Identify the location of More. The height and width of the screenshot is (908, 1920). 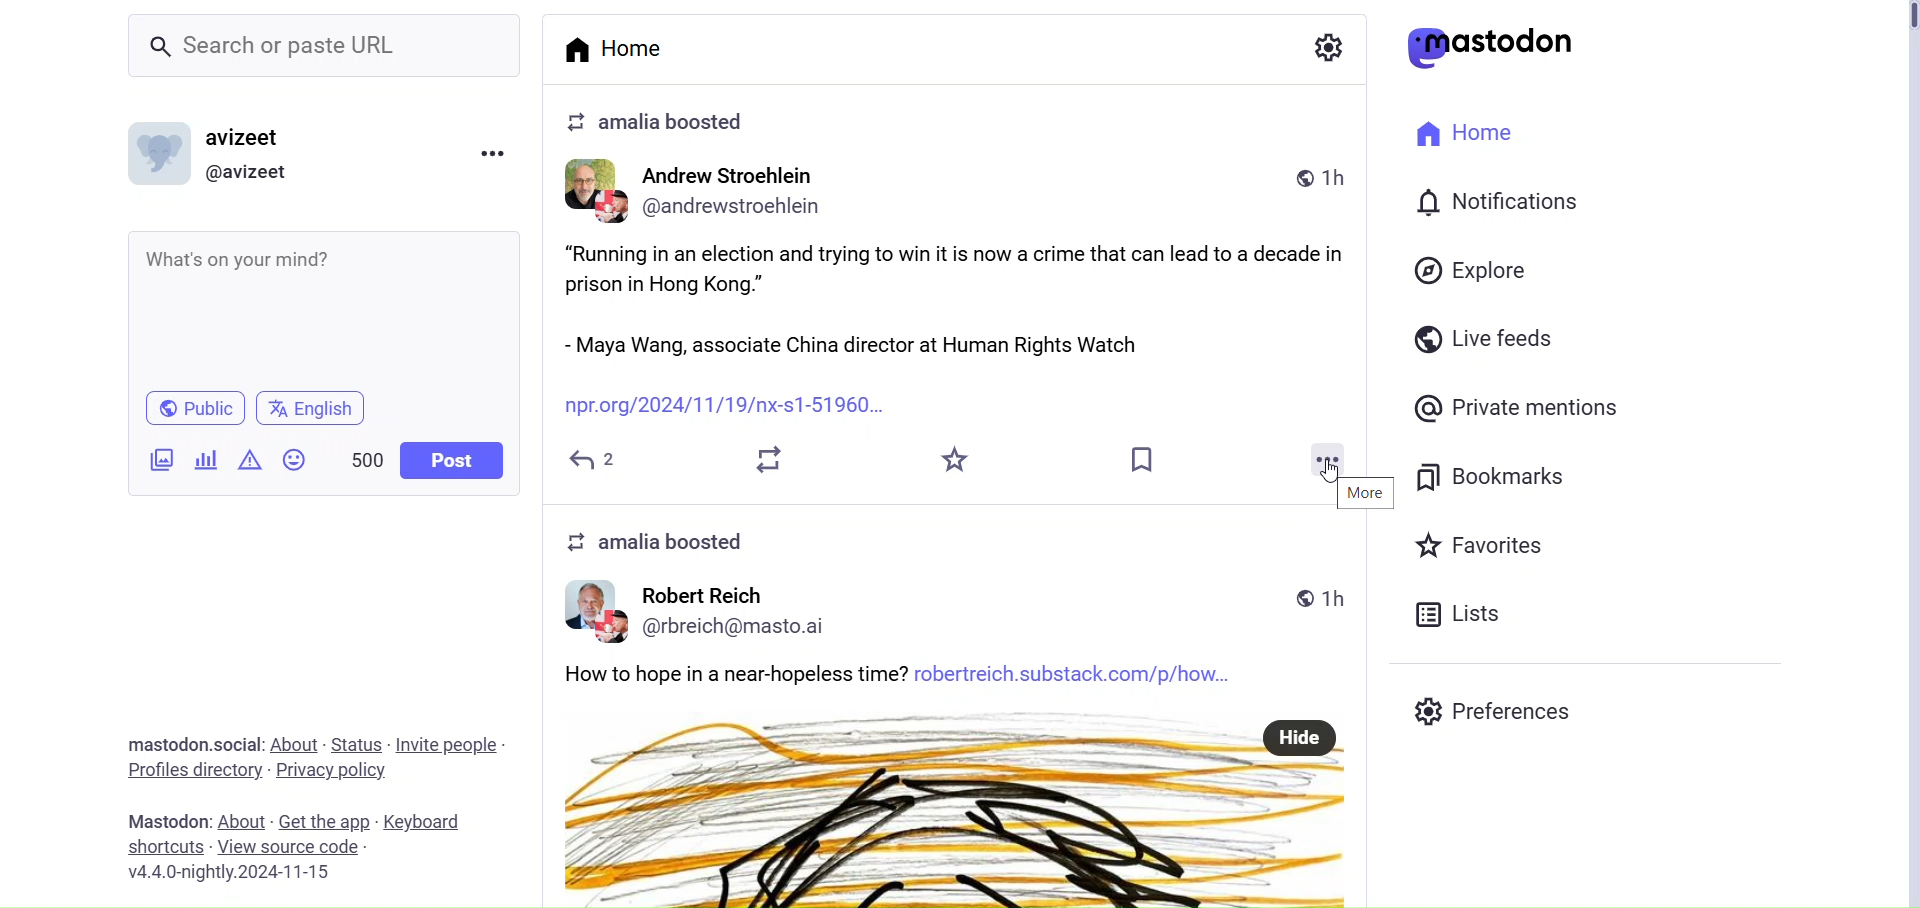
(1324, 459).